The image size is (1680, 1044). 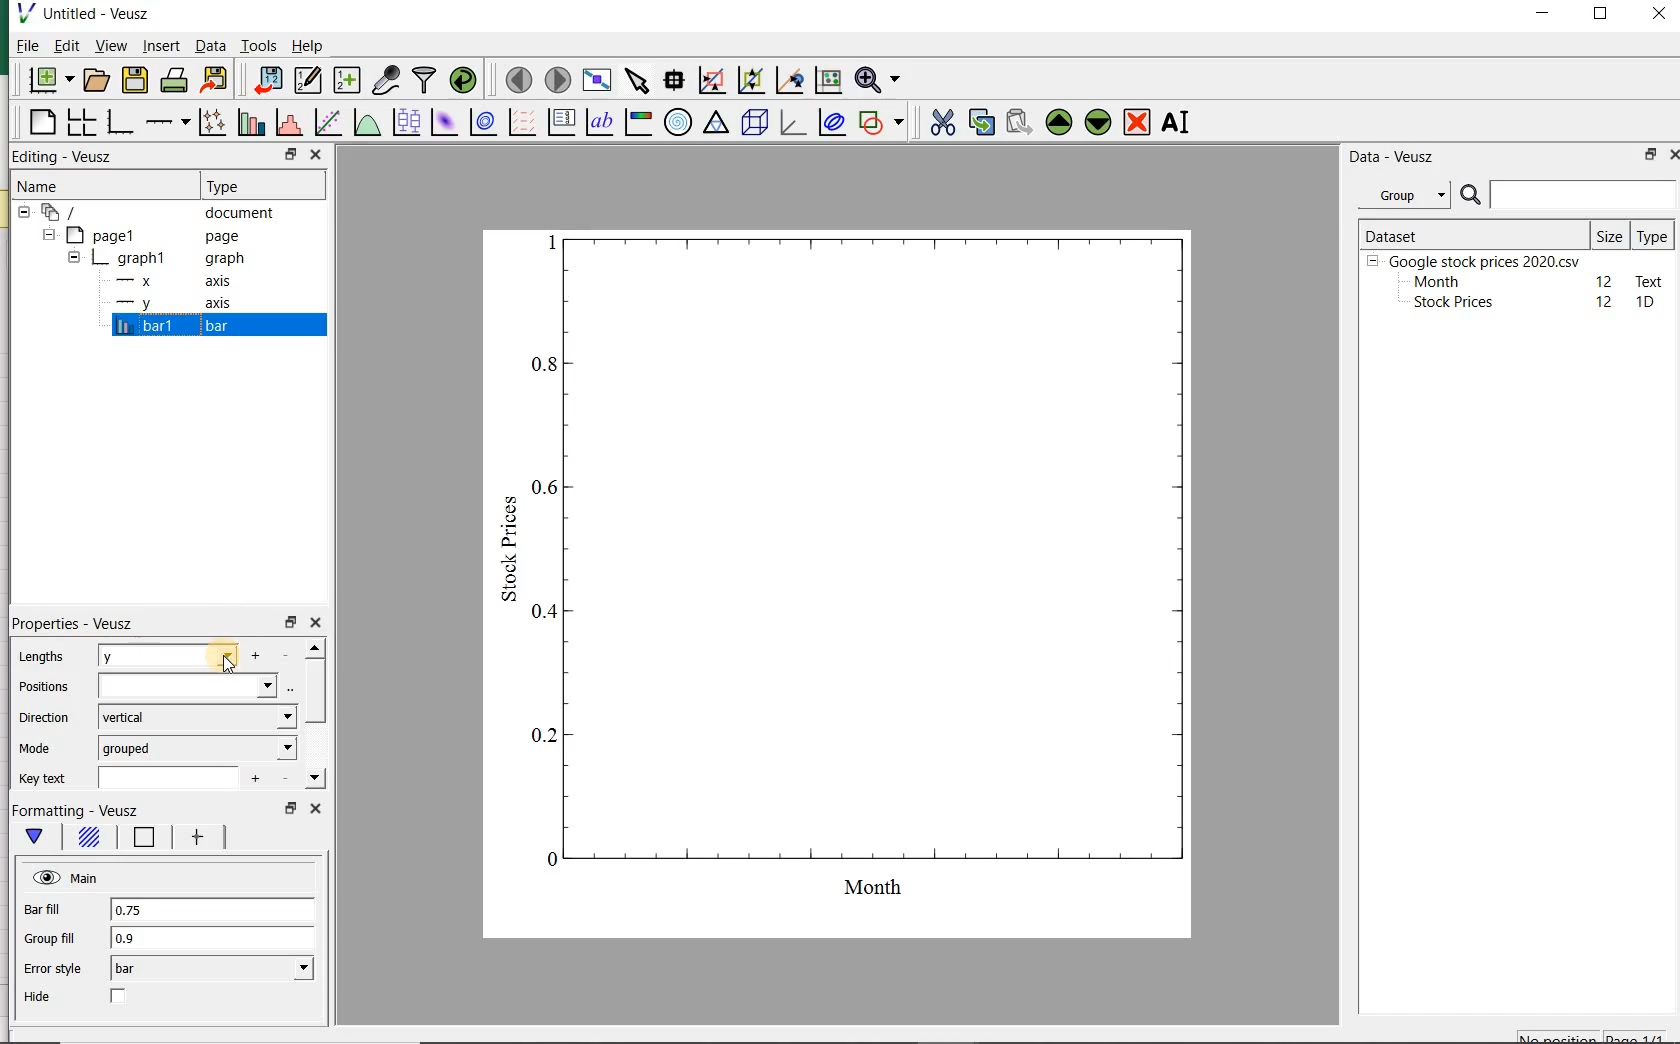 I want to click on y-axis, so click(x=170, y=304).